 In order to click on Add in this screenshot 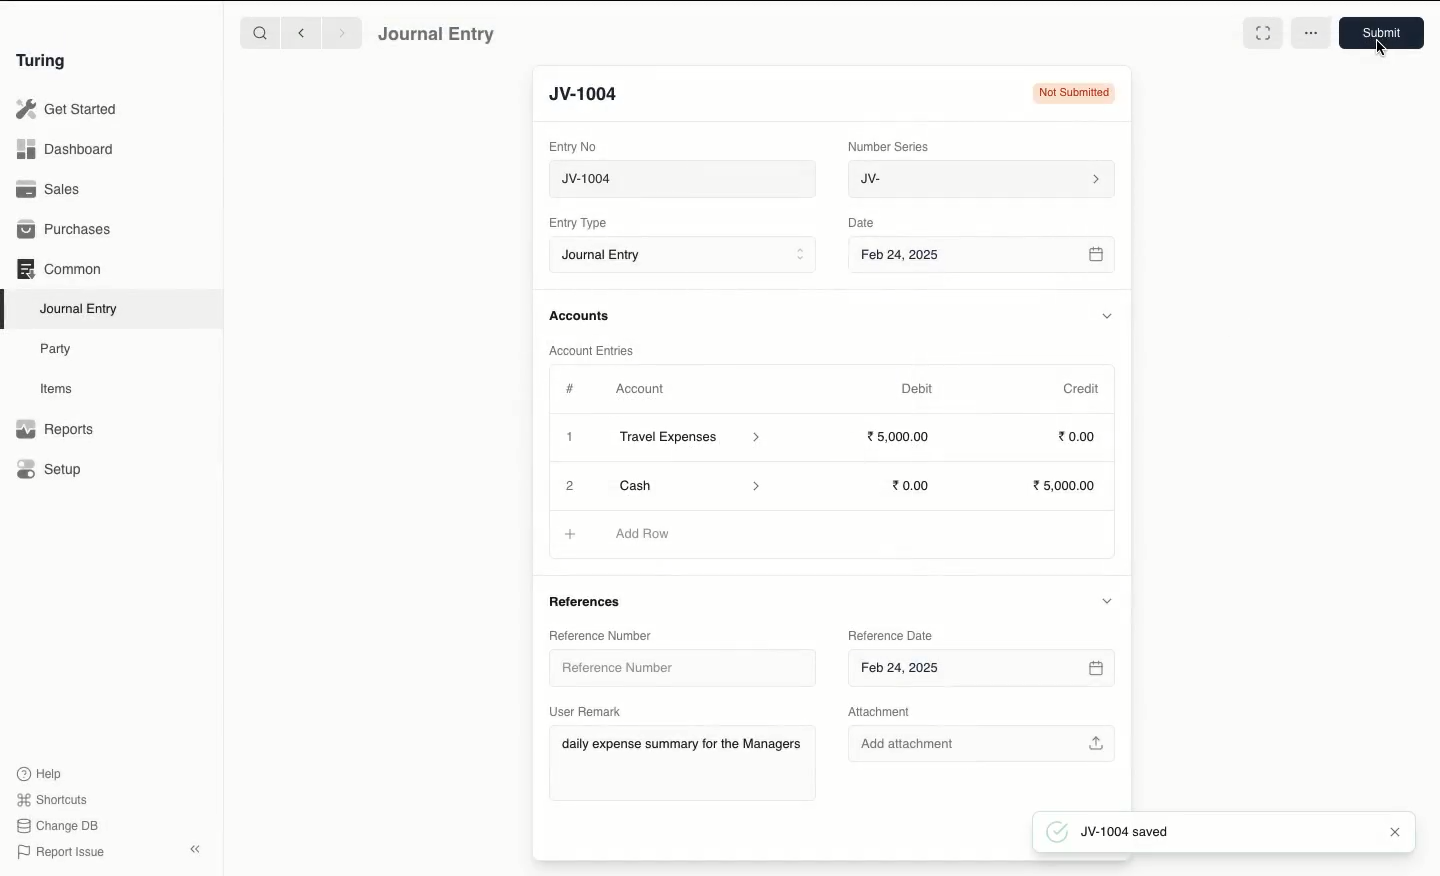, I will do `click(569, 483)`.